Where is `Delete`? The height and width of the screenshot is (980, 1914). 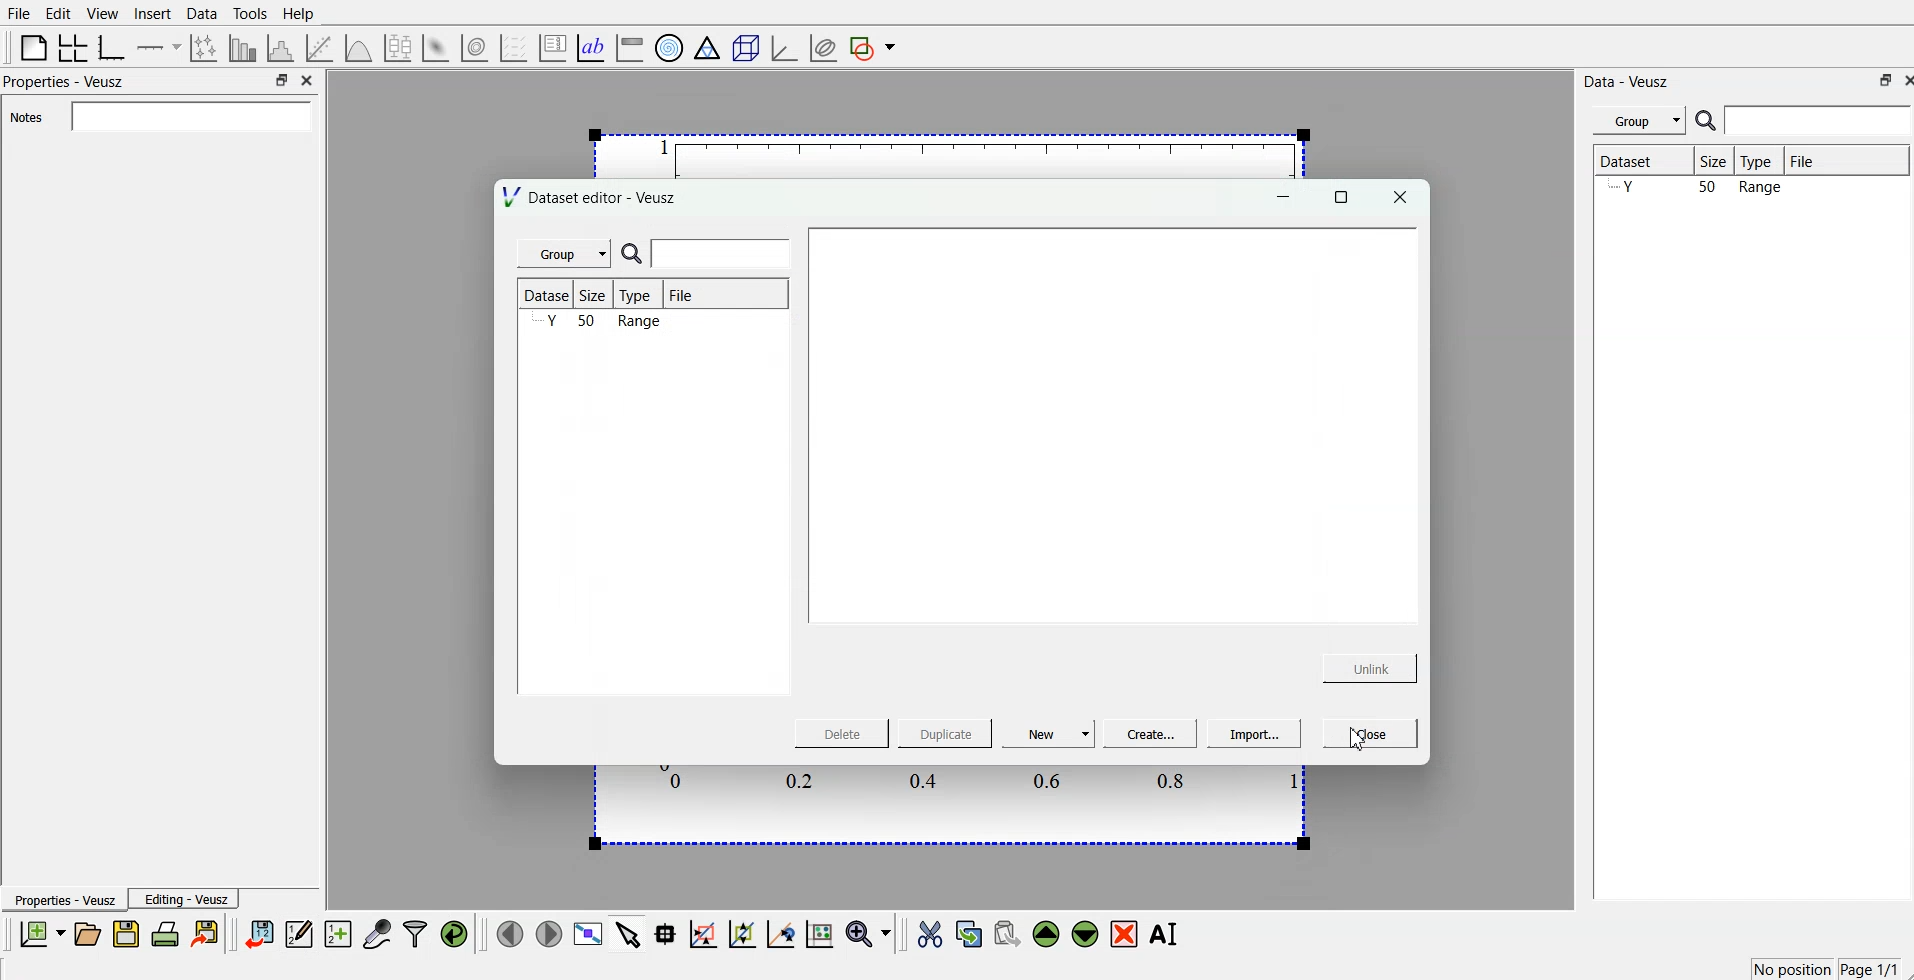
Delete is located at coordinates (845, 734).